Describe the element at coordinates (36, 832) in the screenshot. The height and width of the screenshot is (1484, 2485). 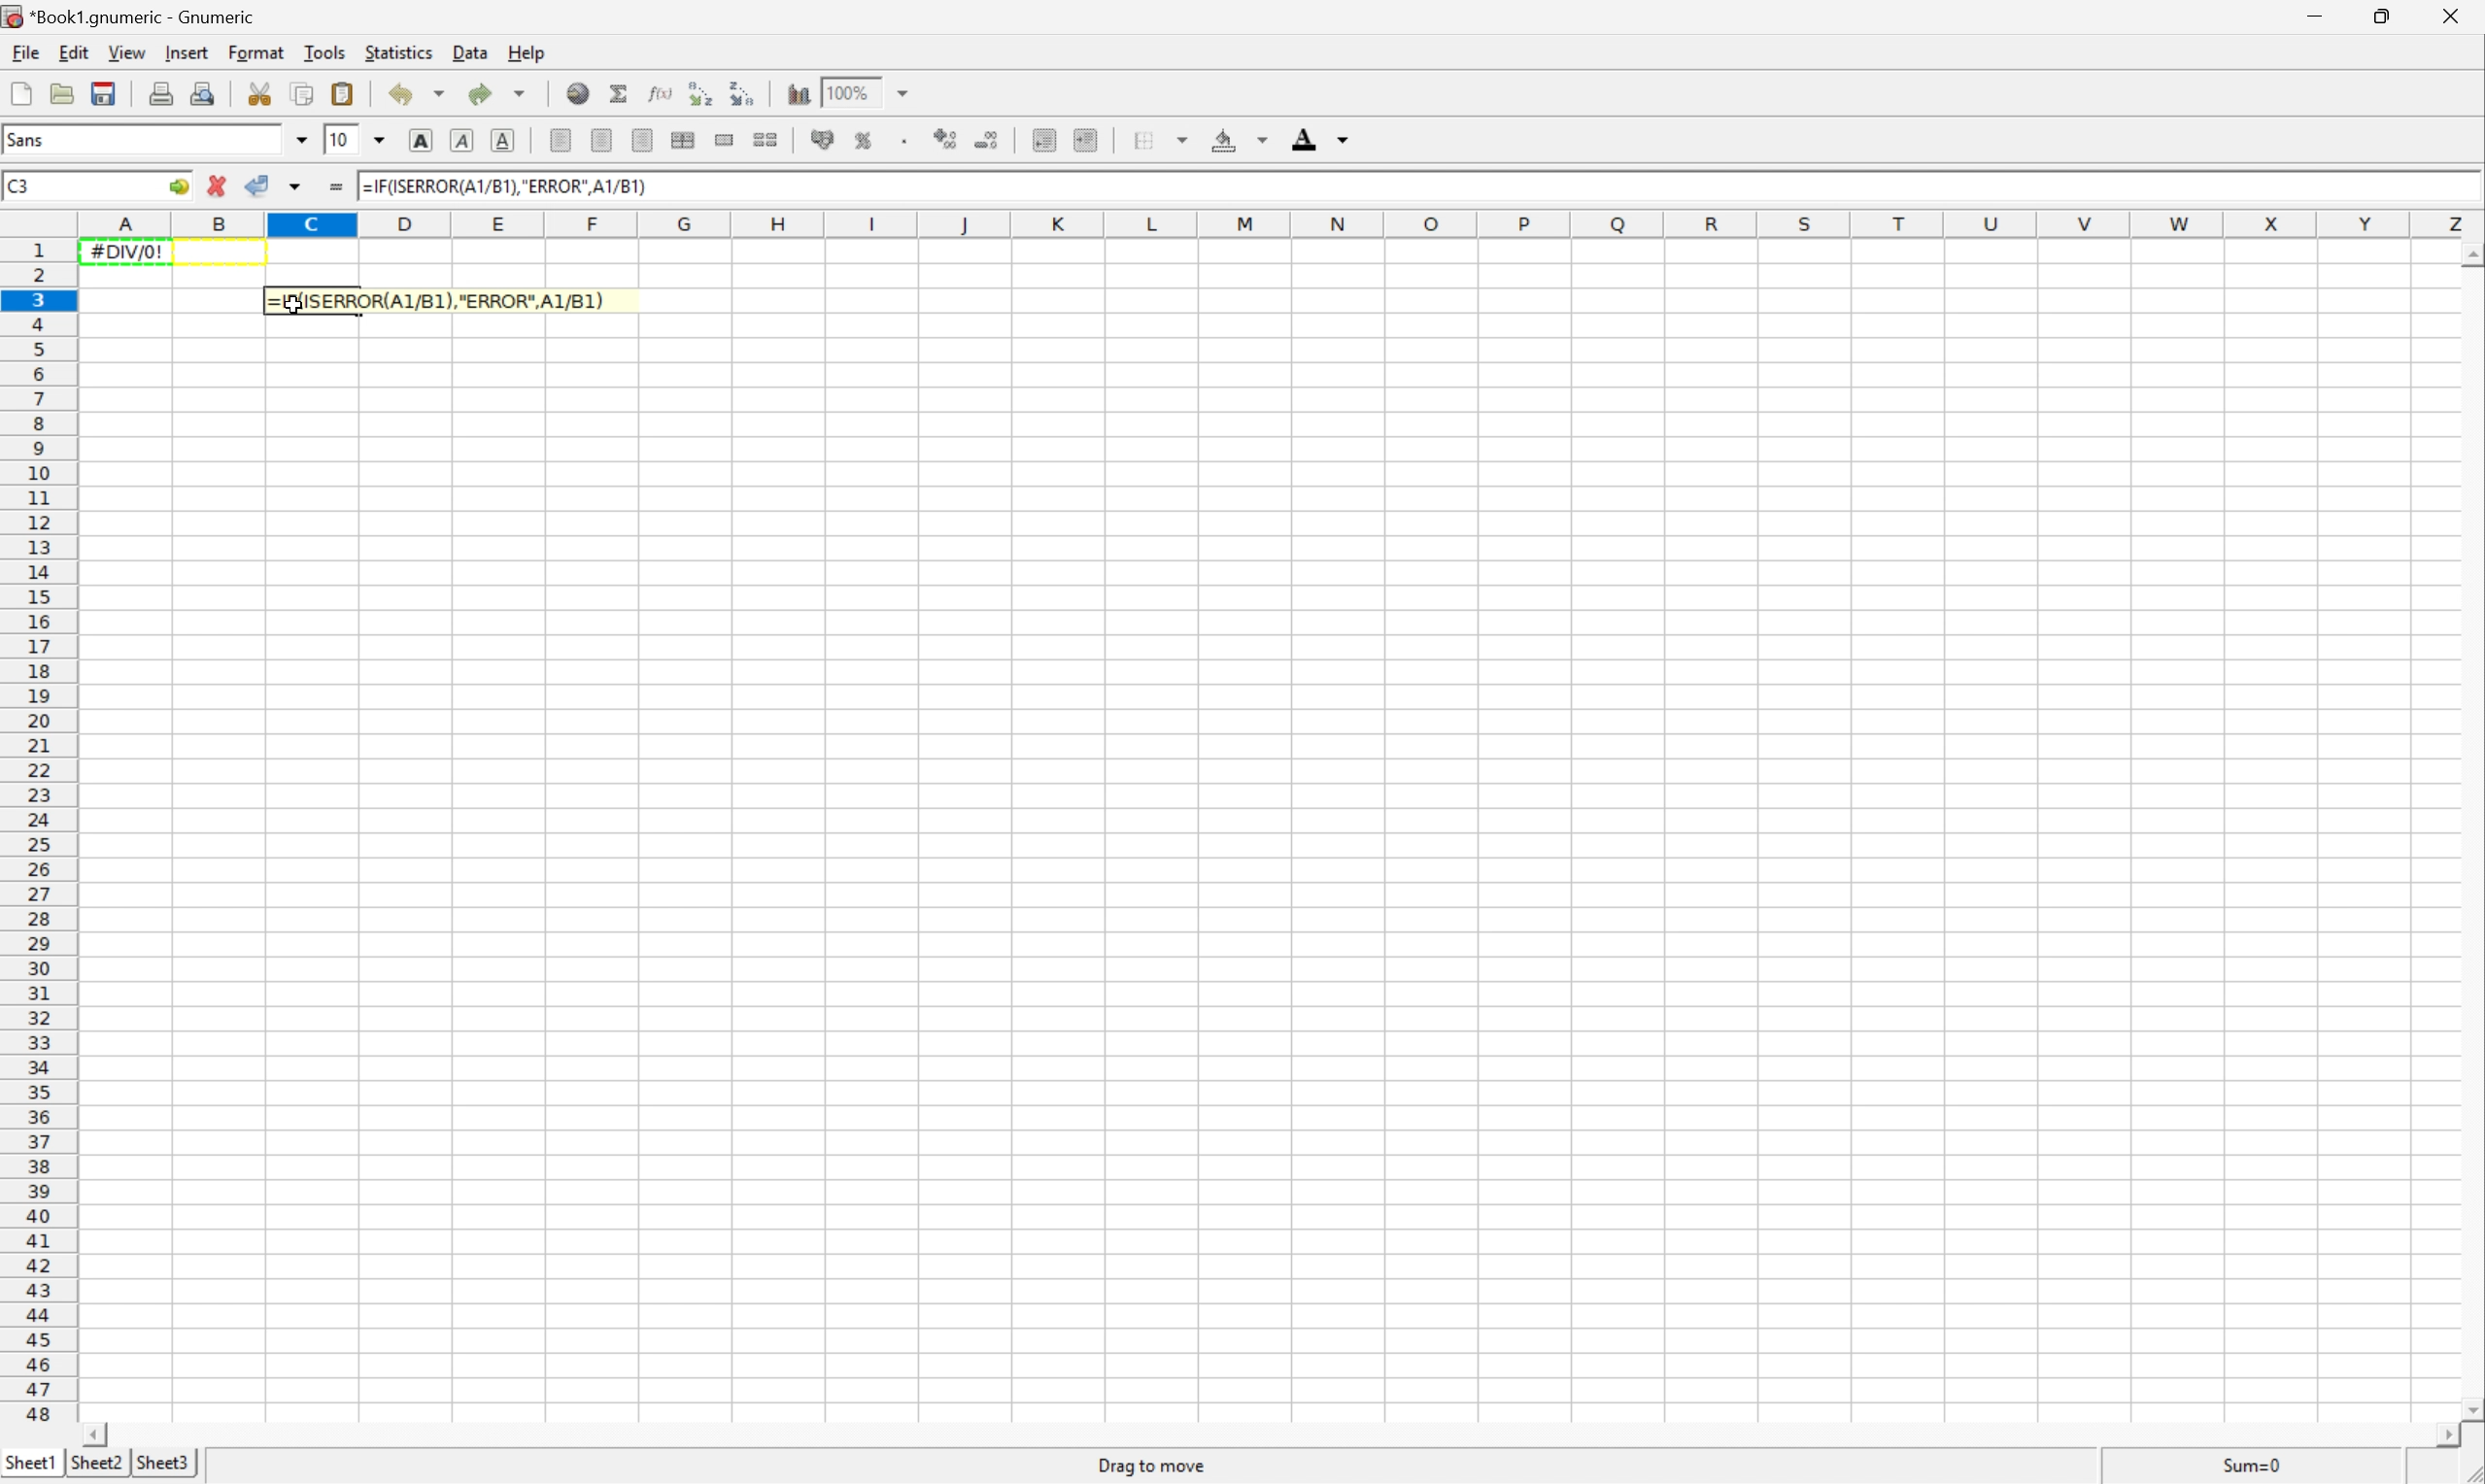
I see `Row numbers` at that location.